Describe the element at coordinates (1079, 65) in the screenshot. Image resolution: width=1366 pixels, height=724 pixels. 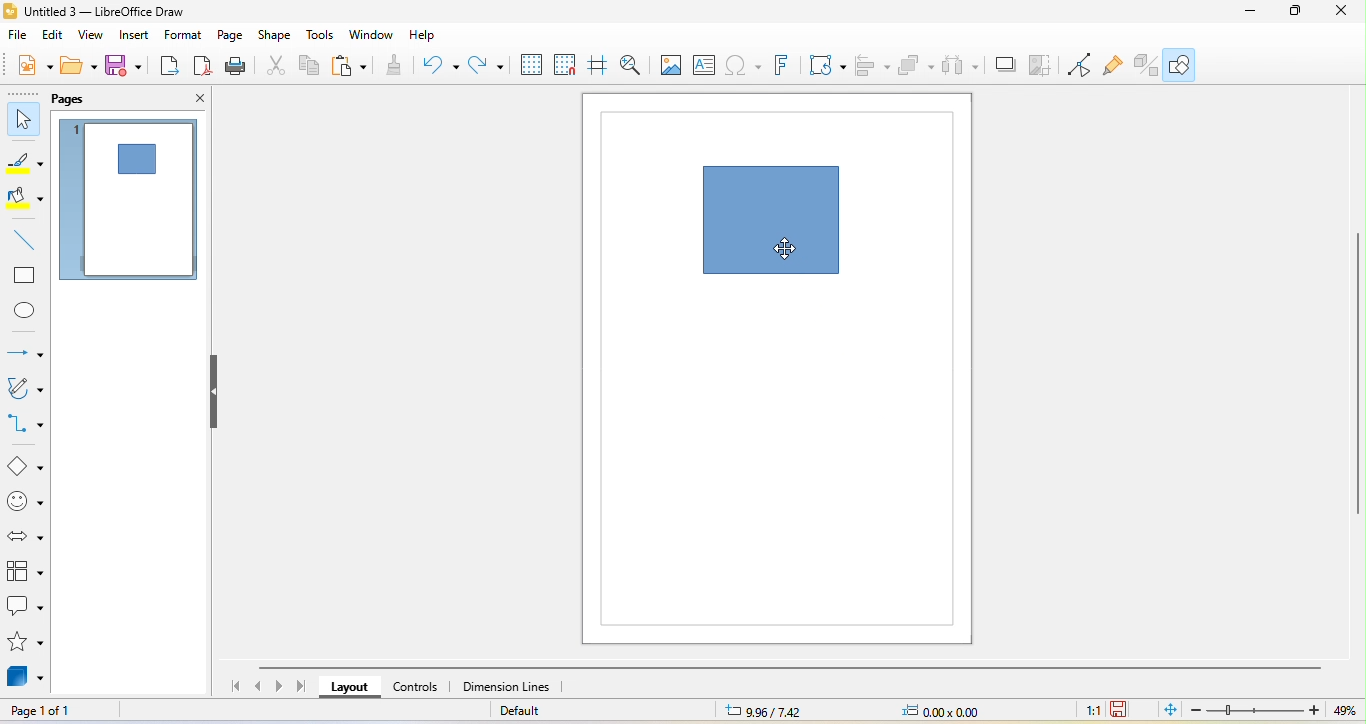
I see `point edit mode` at that location.